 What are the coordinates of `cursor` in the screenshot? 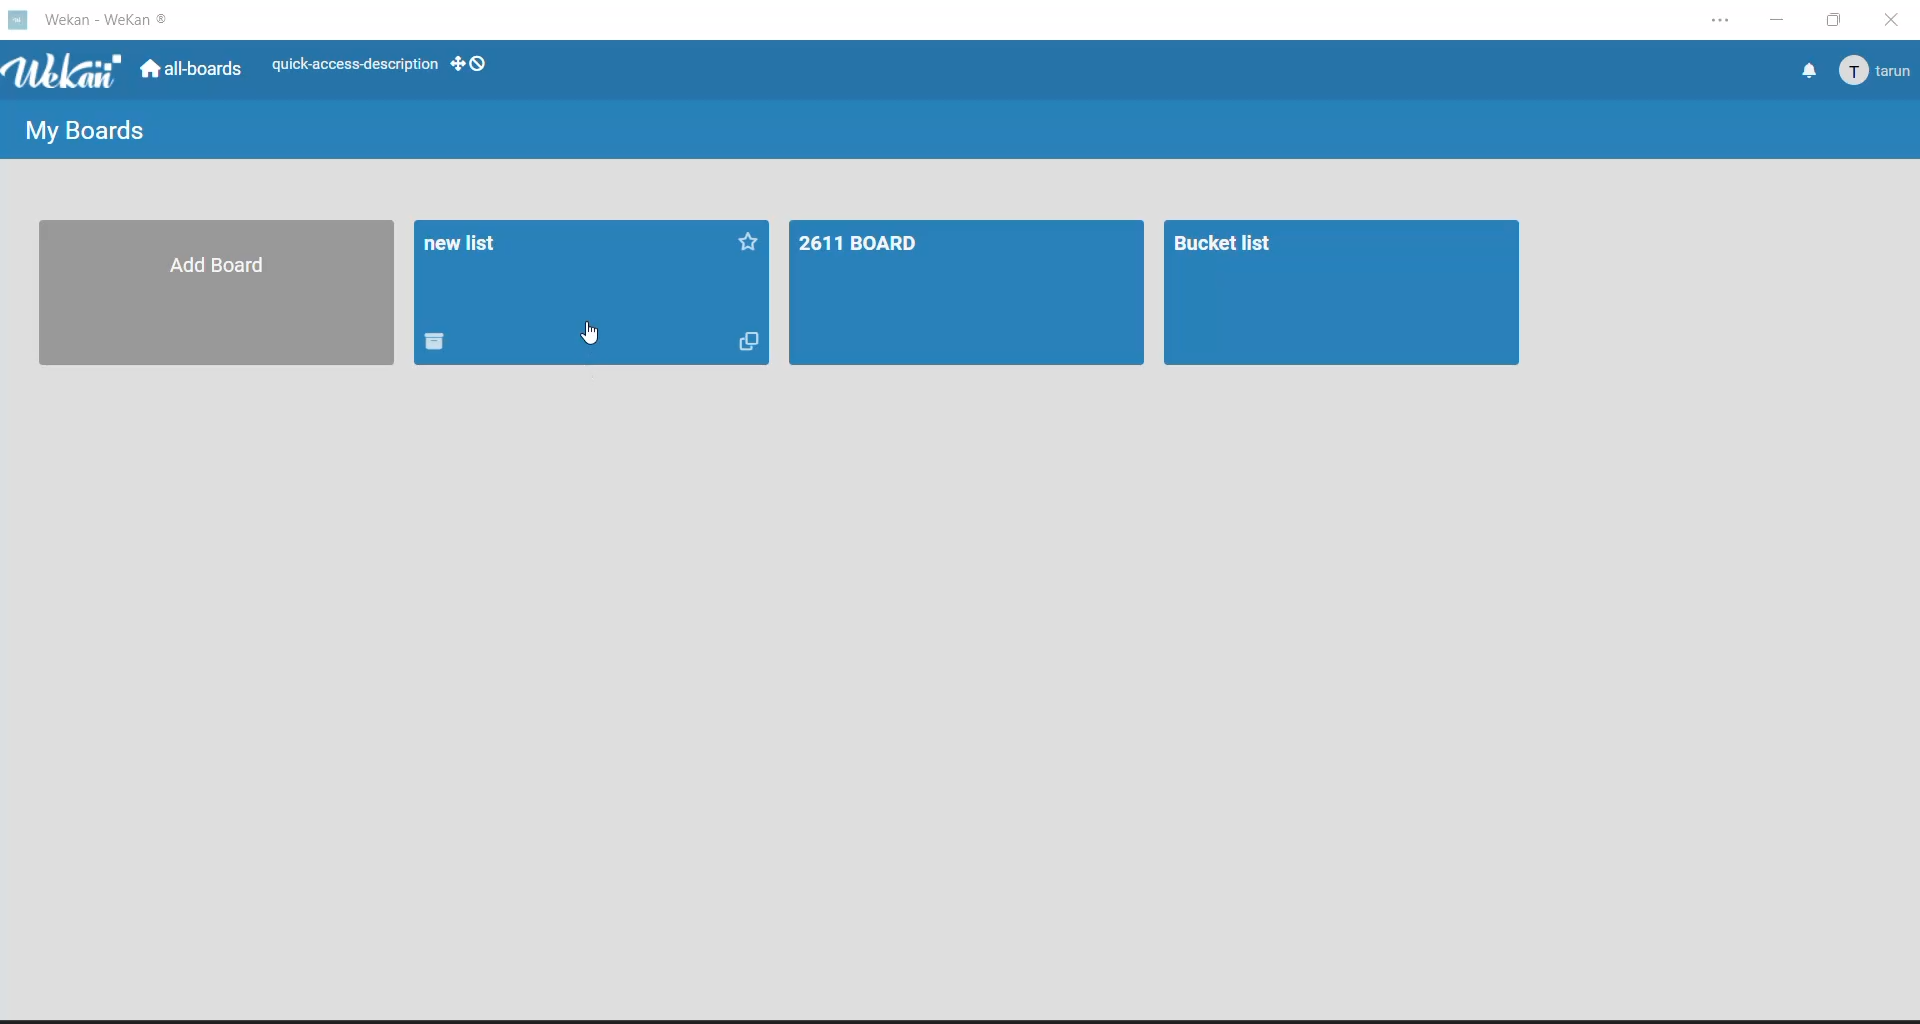 It's located at (597, 334).